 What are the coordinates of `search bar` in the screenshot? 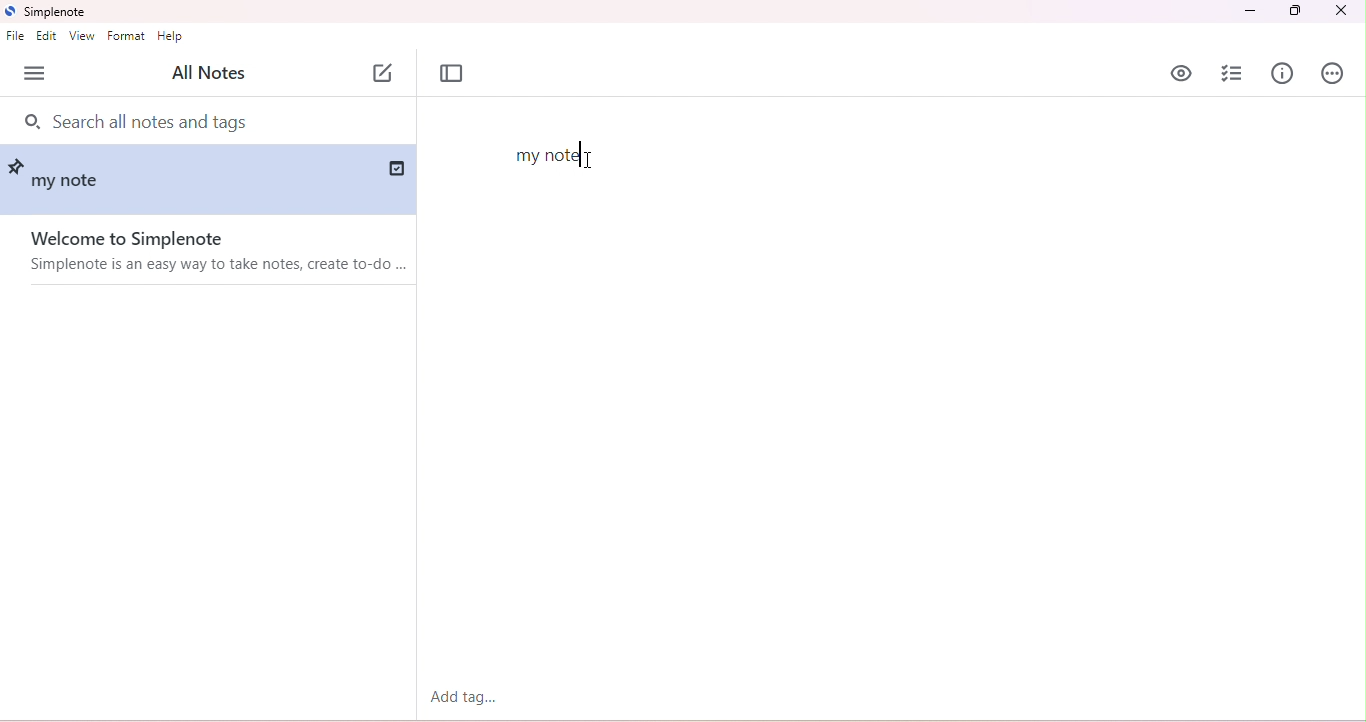 It's located at (155, 119).